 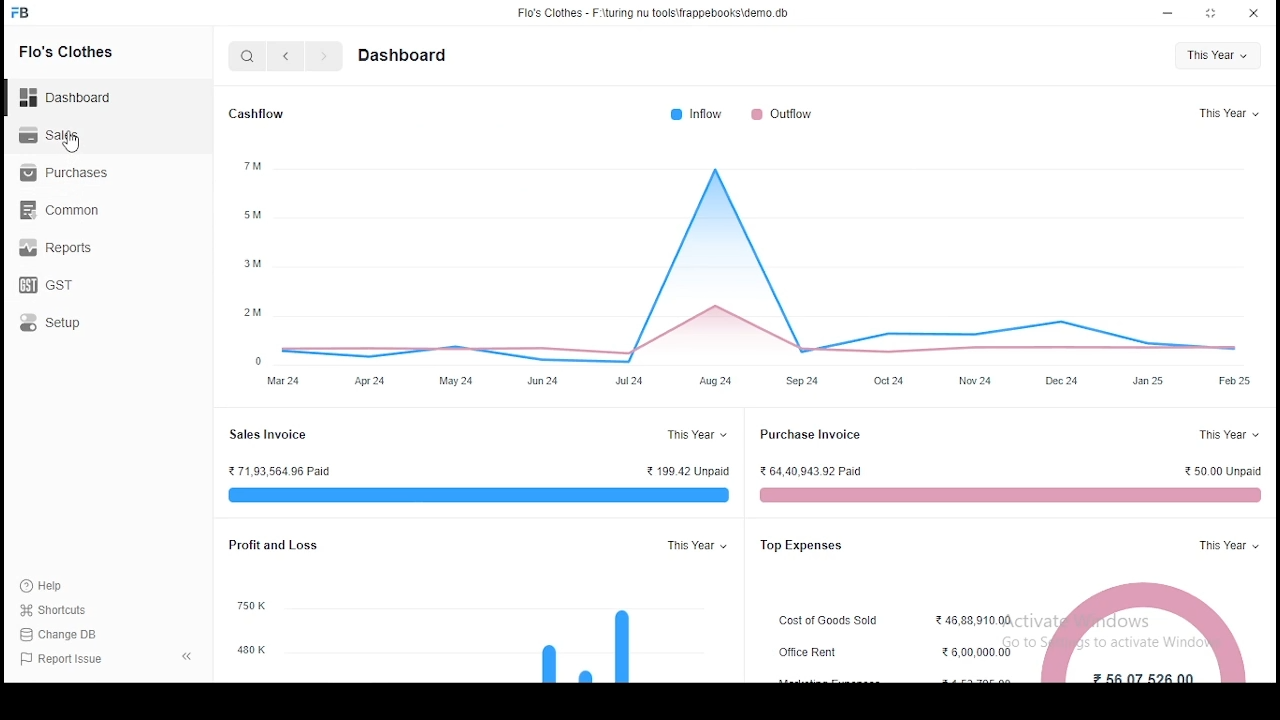 I want to click on Cost of Goods Sold, so click(x=828, y=621).